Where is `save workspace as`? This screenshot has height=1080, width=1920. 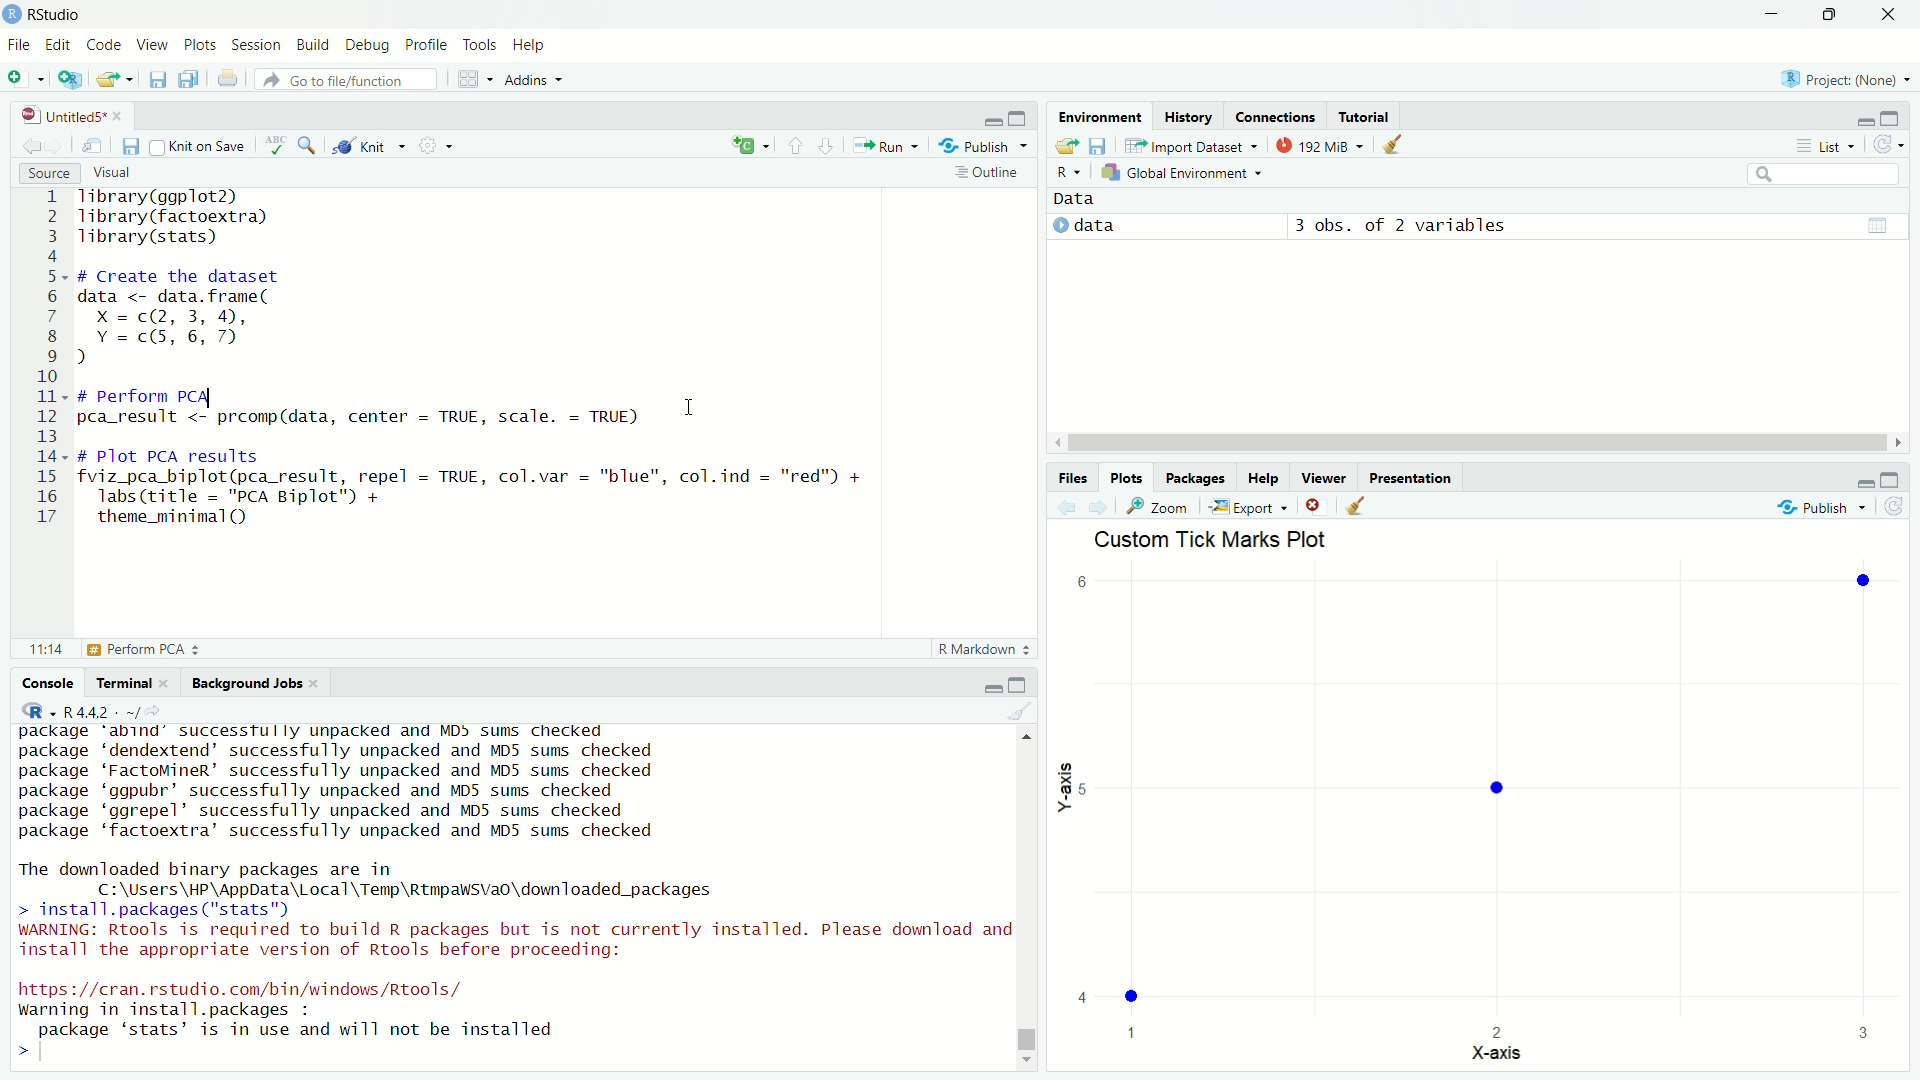 save workspace as is located at coordinates (1101, 143).